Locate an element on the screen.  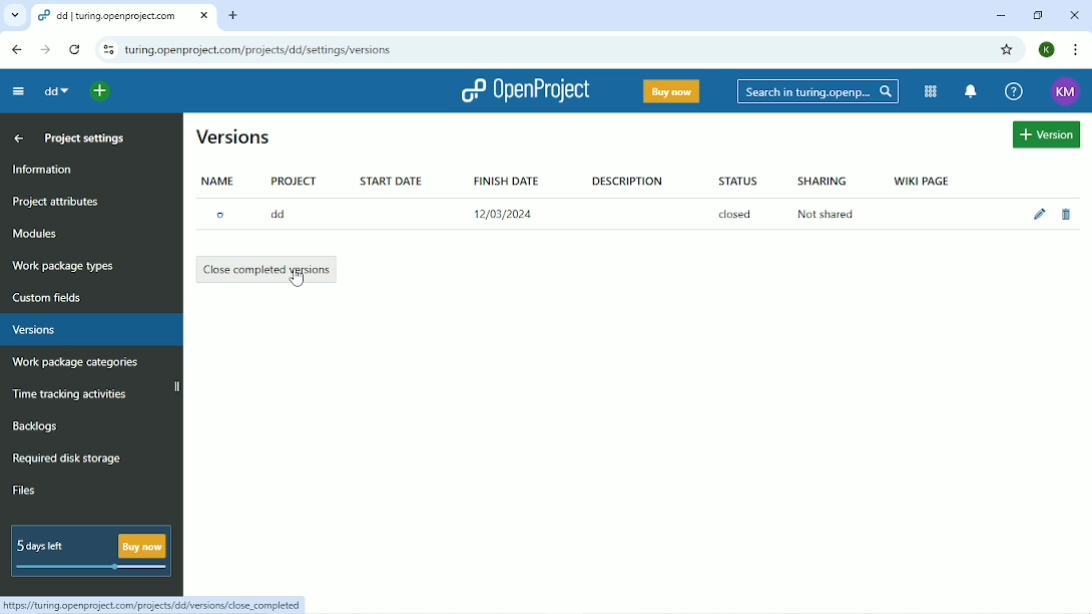
Status is located at coordinates (738, 182).